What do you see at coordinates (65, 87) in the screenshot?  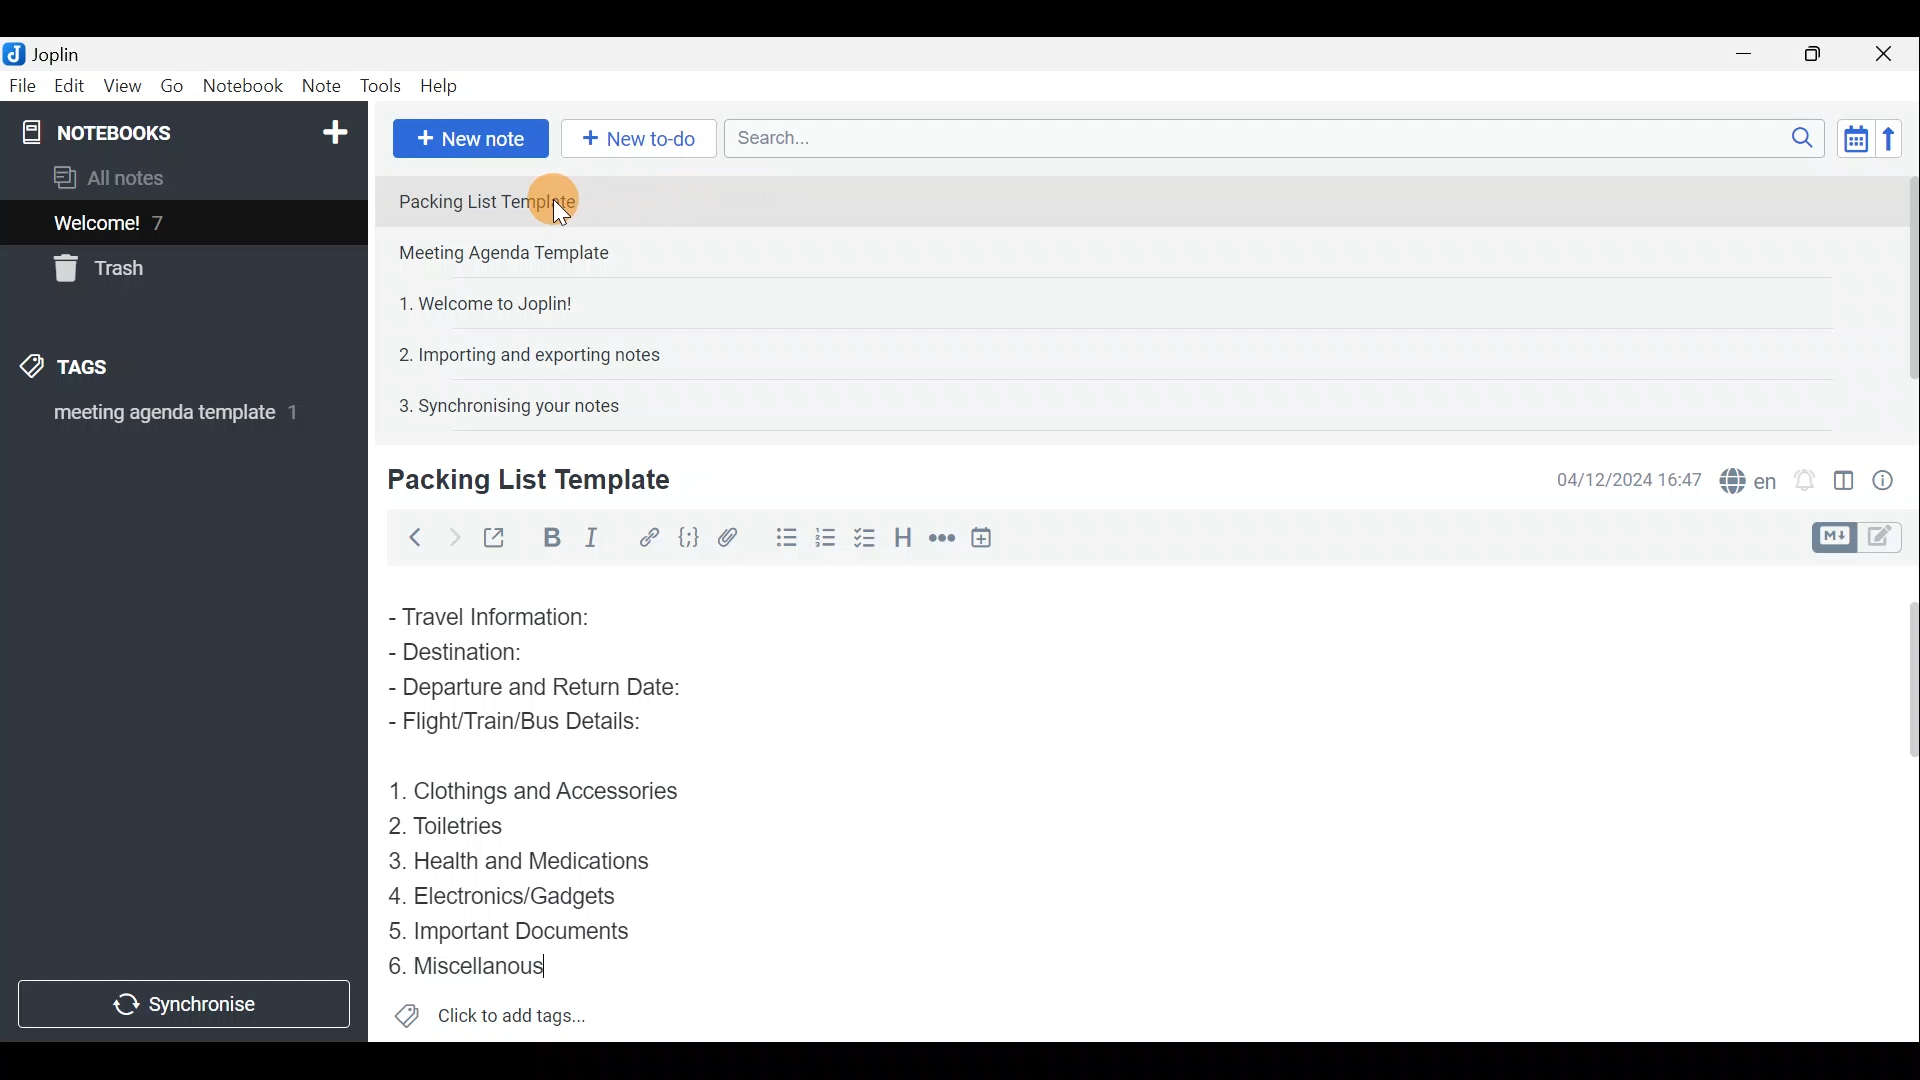 I see `Edit` at bounding box center [65, 87].